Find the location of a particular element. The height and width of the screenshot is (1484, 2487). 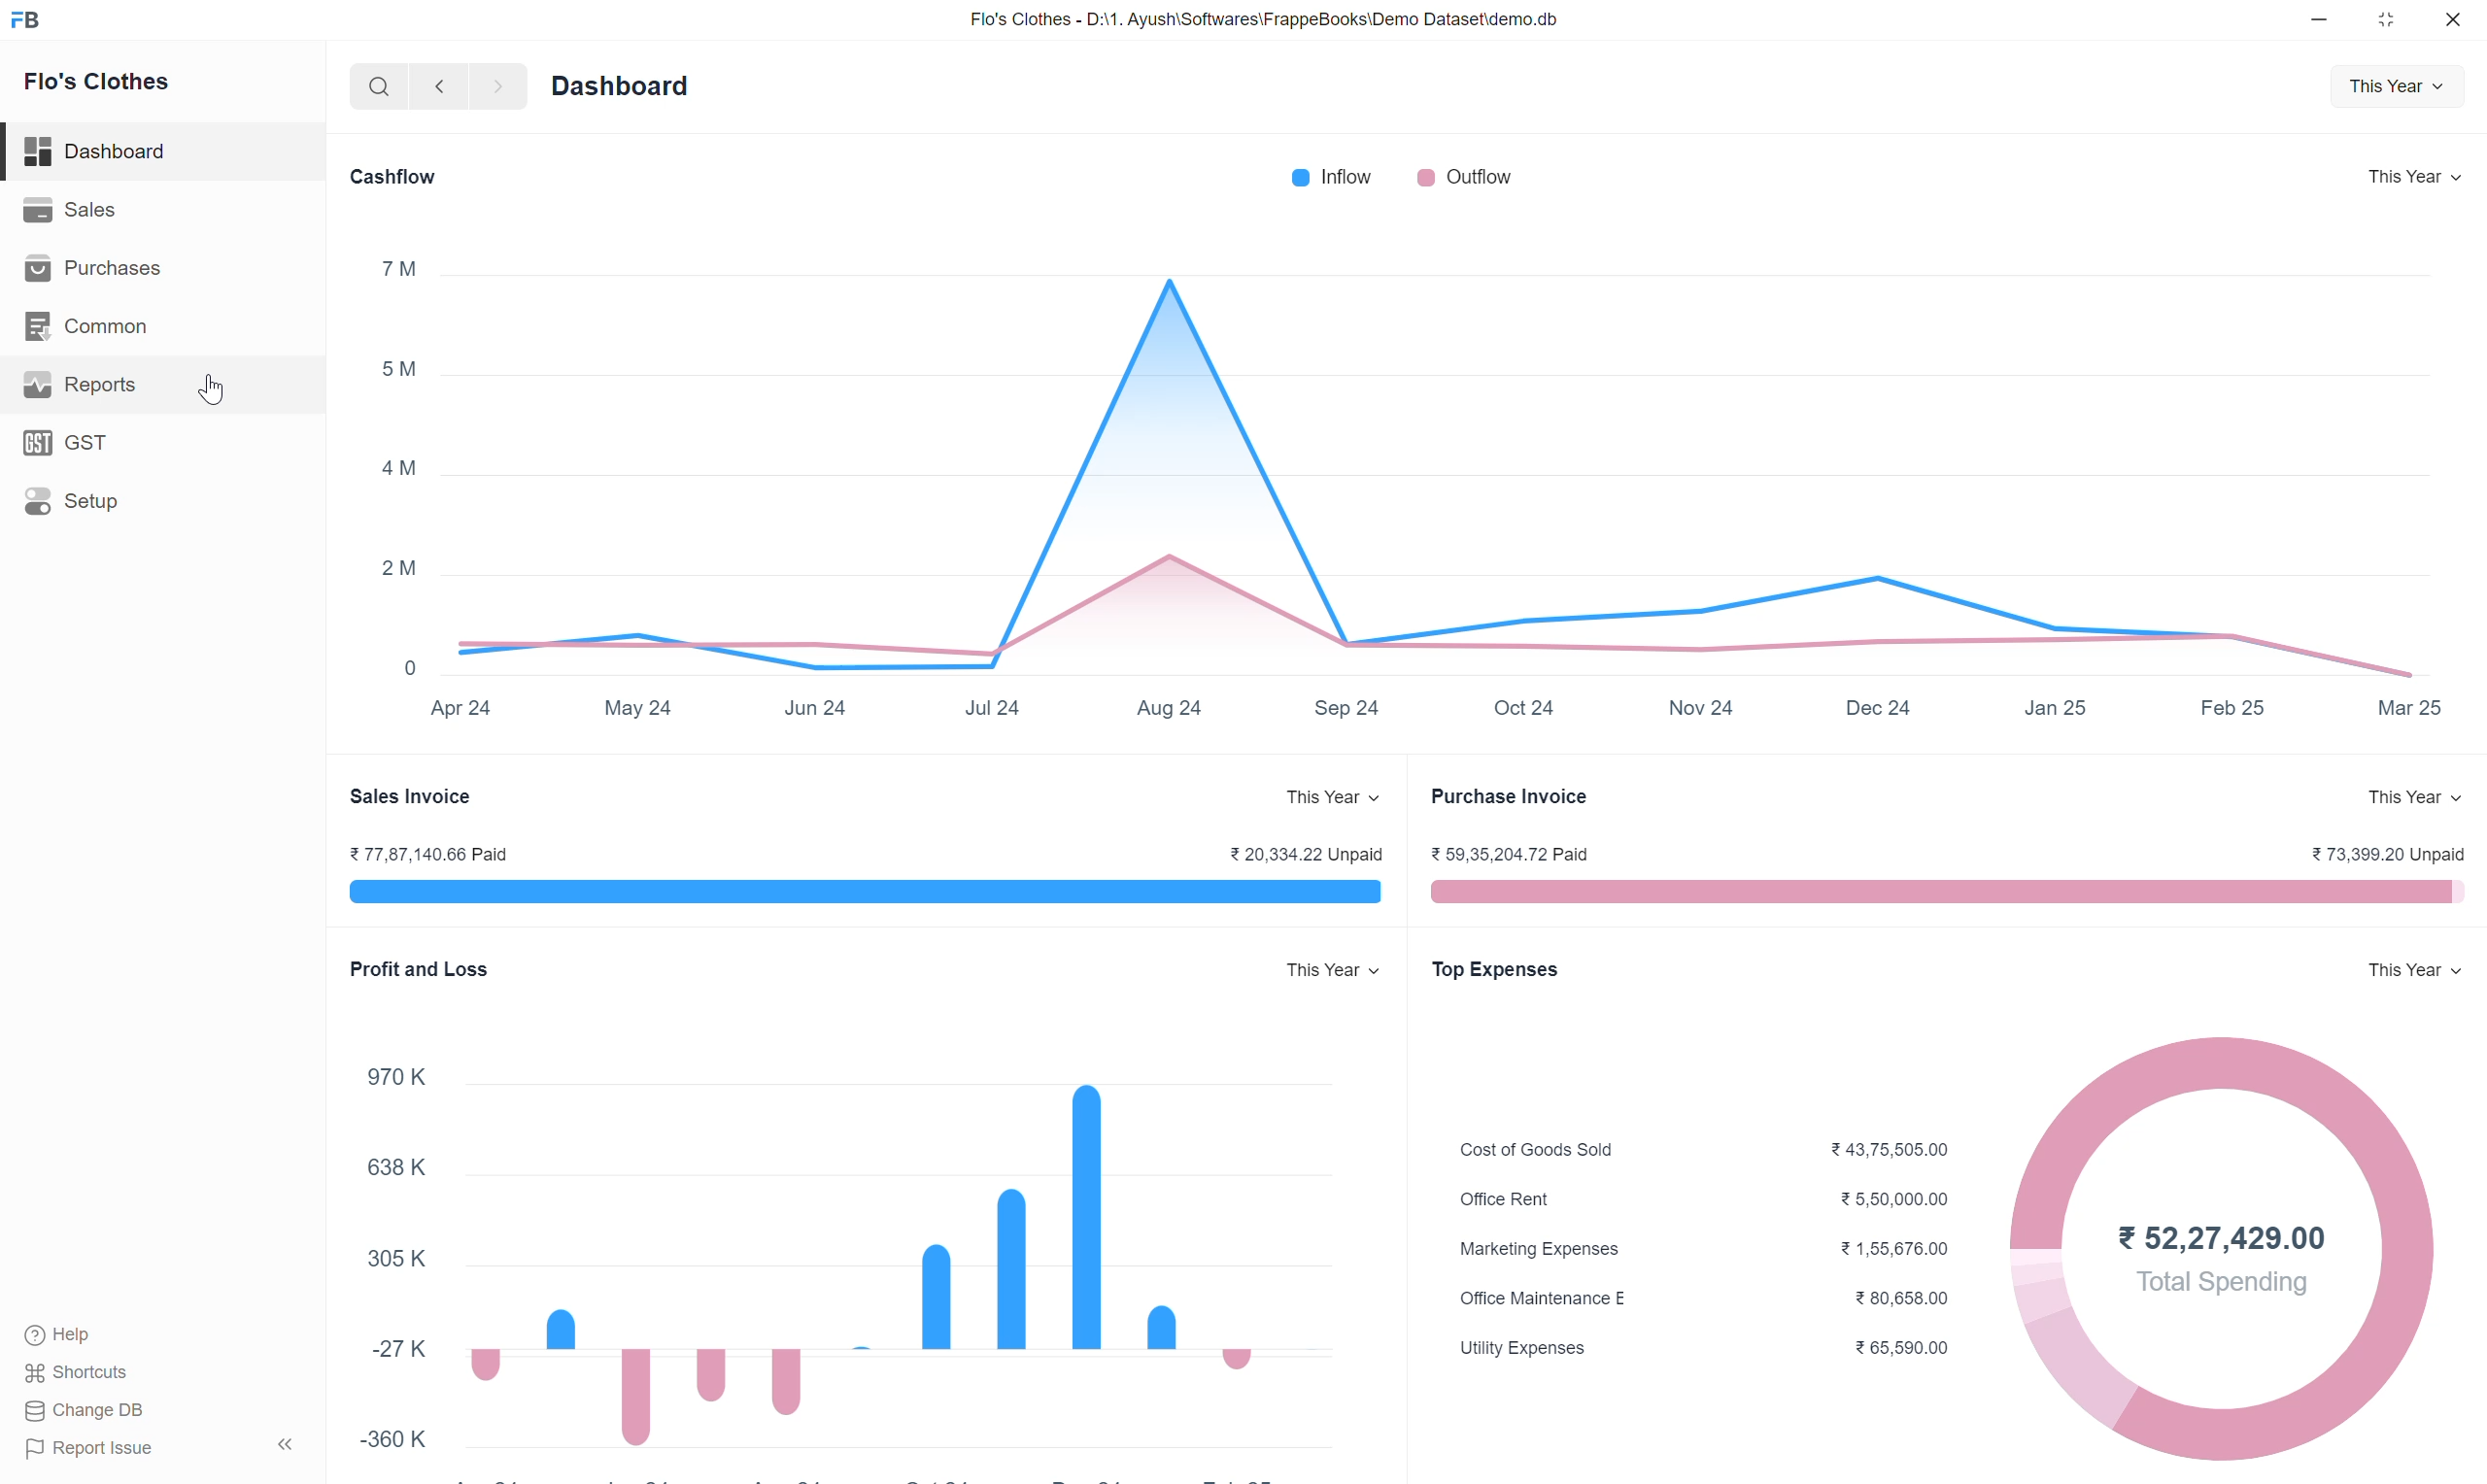

restore down is located at coordinates (2384, 20).